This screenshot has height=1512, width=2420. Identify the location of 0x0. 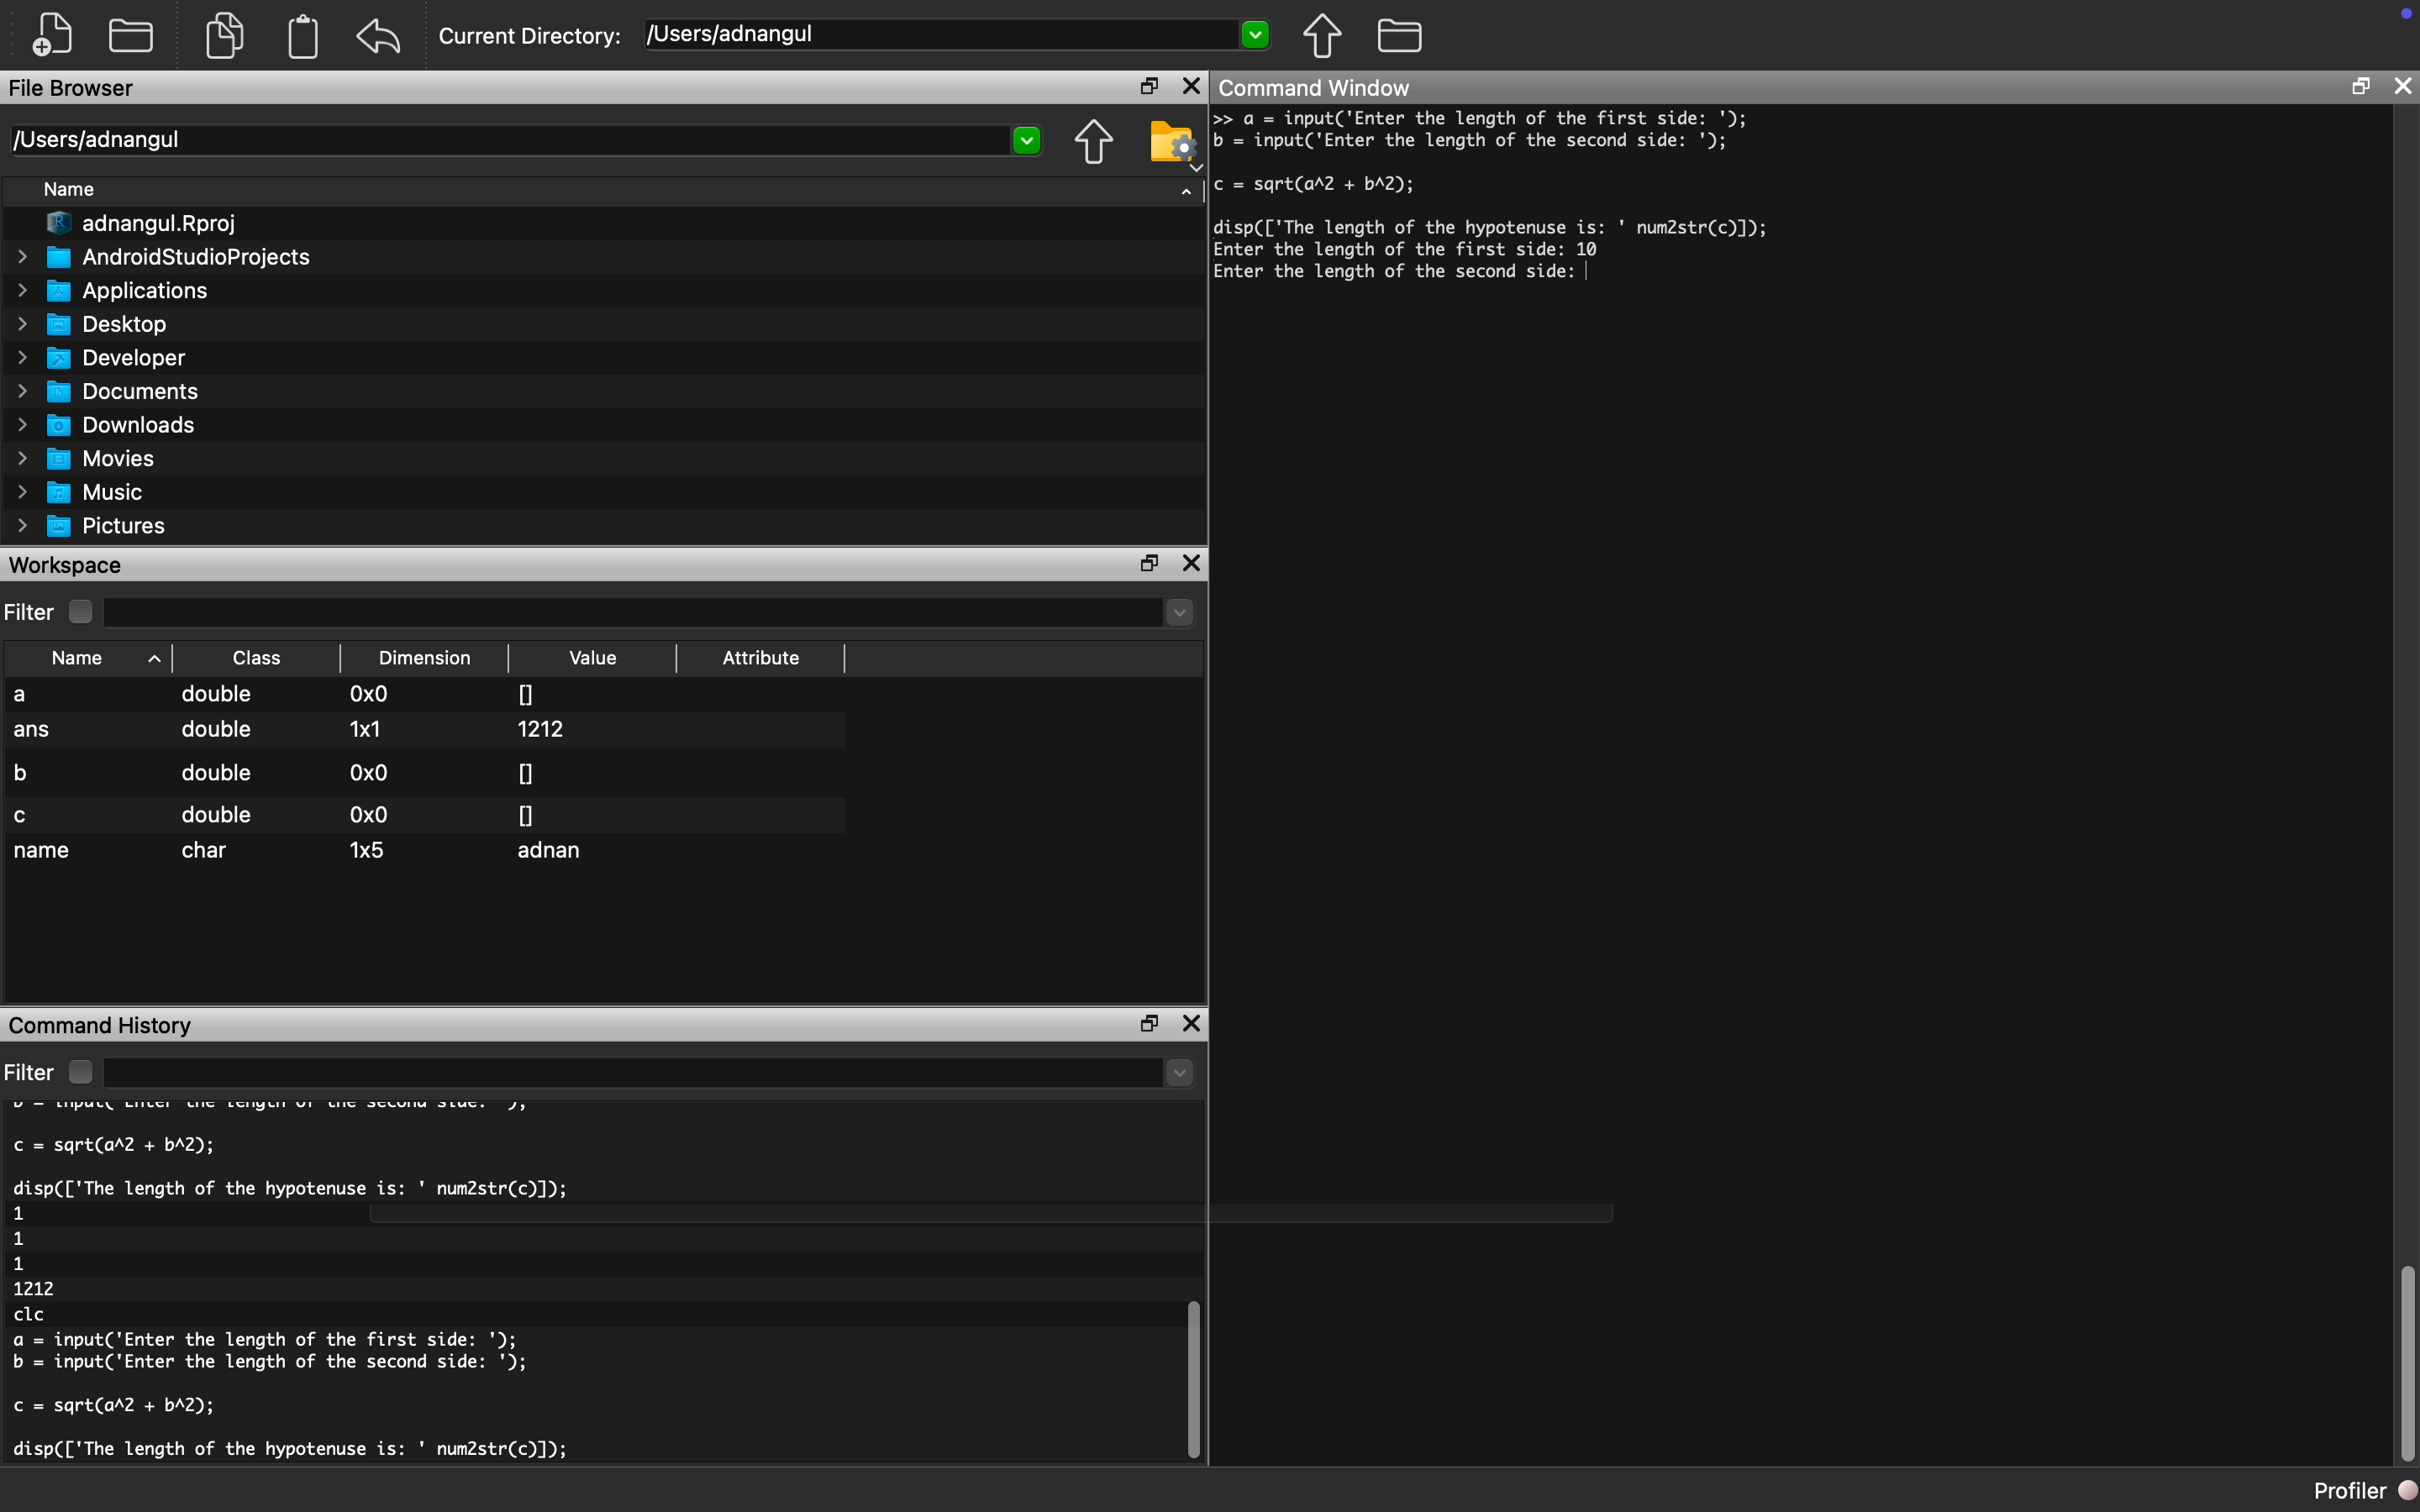
(372, 696).